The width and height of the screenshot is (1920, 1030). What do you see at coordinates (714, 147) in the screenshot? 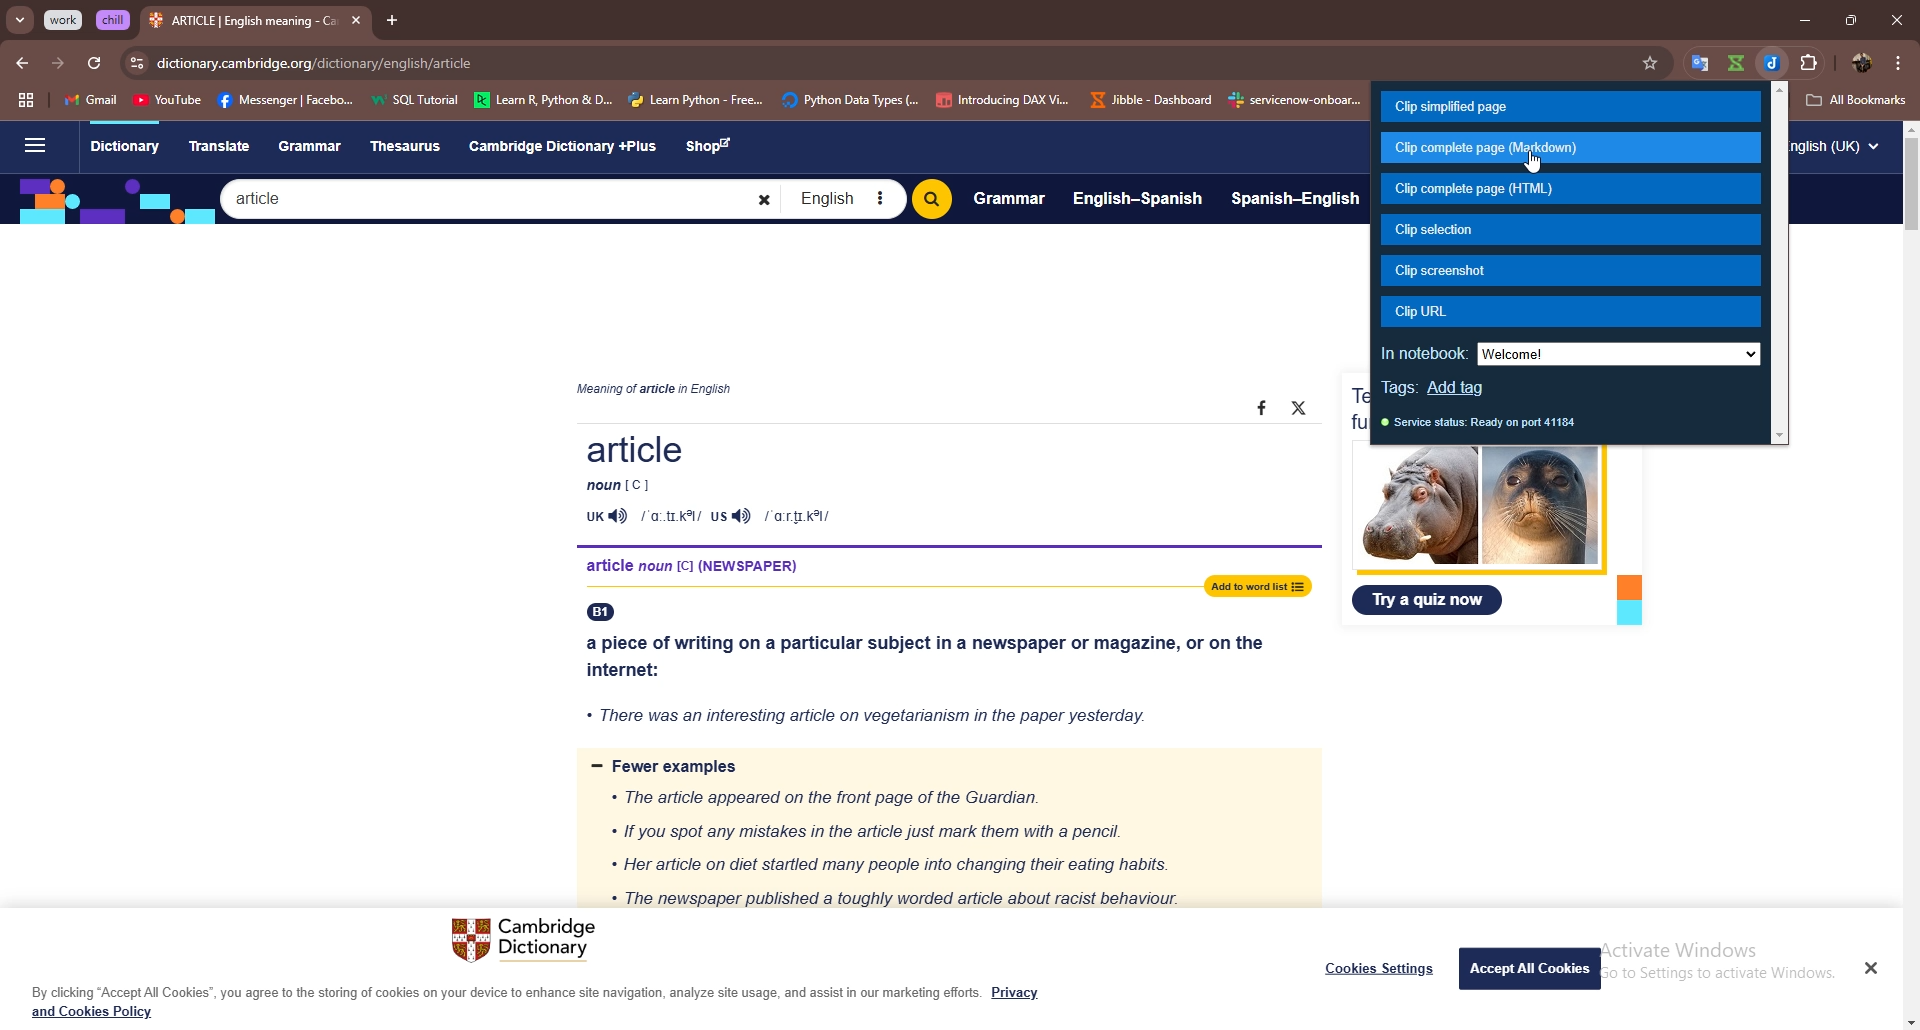
I see `Shop` at bounding box center [714, 147].